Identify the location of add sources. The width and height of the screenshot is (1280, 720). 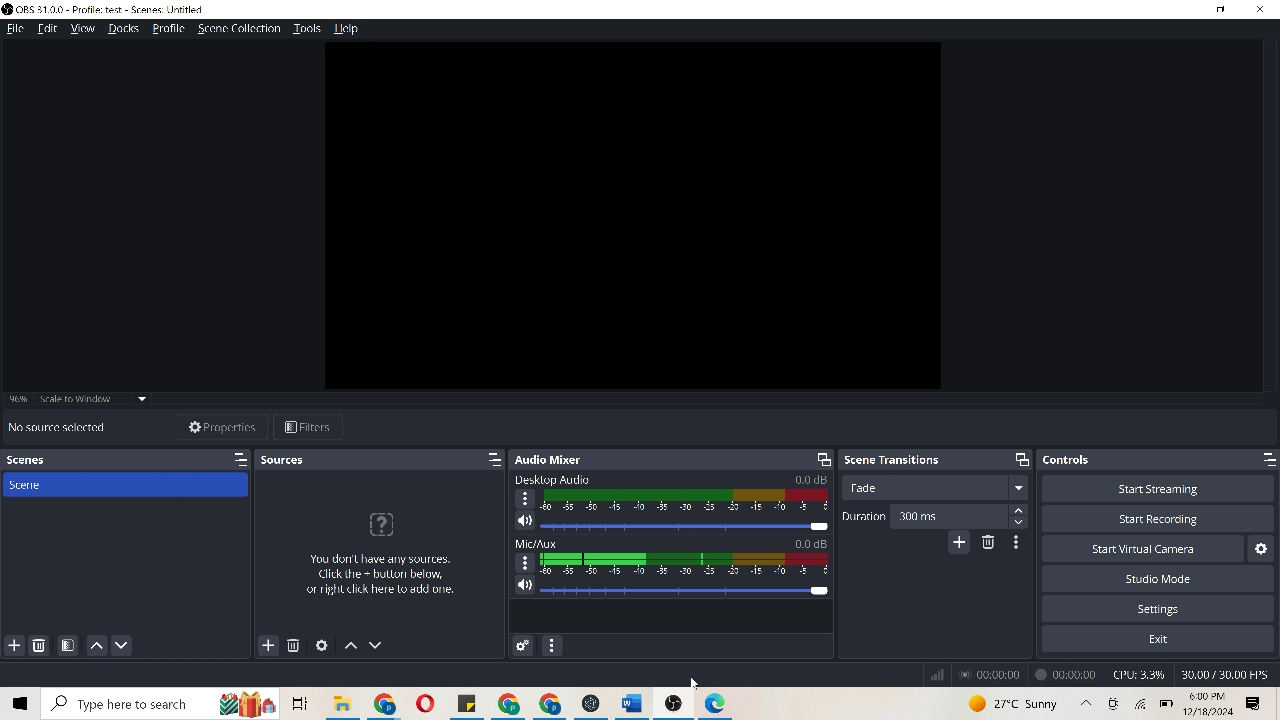
(266, 644).